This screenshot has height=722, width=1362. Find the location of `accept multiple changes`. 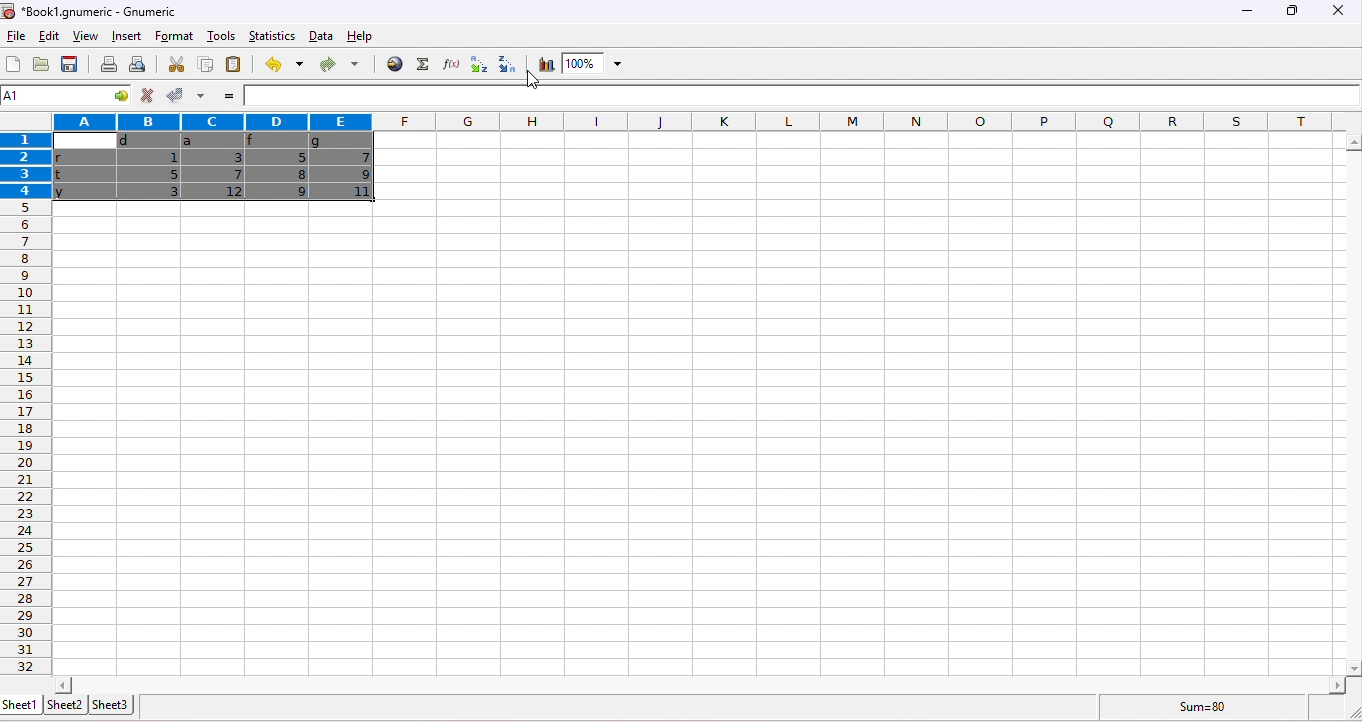

accept multiple changes is located at coordinates (202, 95).